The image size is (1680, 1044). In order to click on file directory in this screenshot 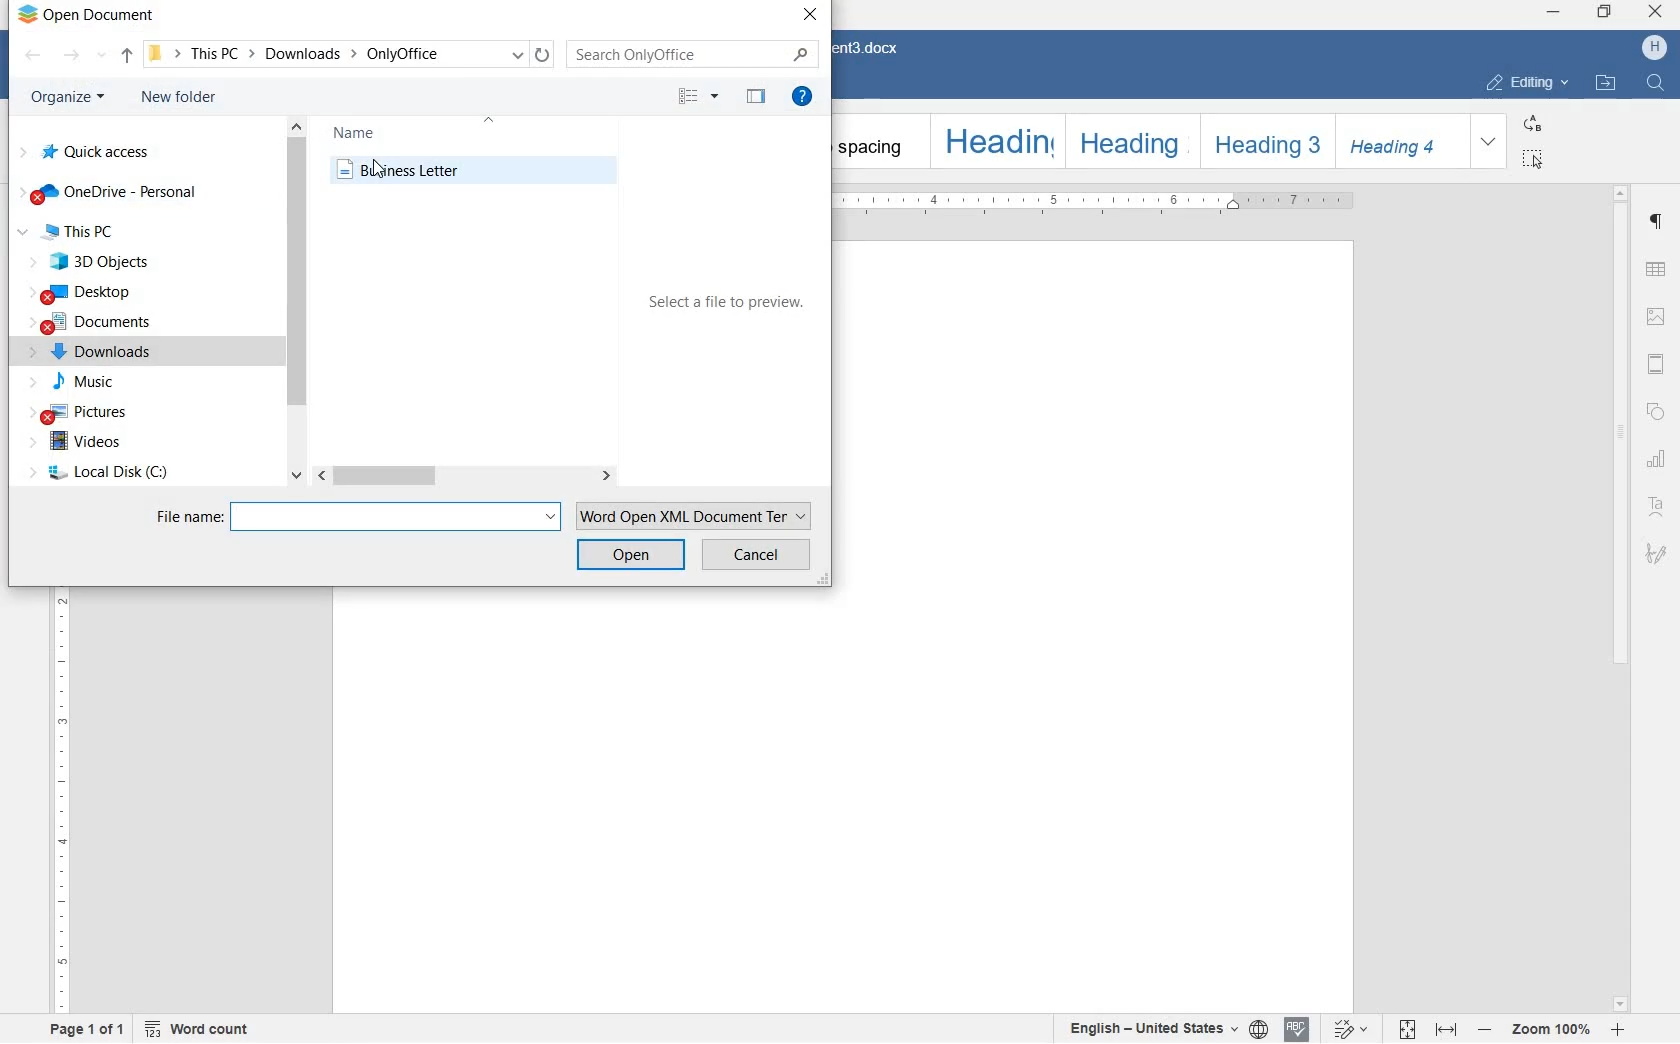, I will do `click(129, 54)`.